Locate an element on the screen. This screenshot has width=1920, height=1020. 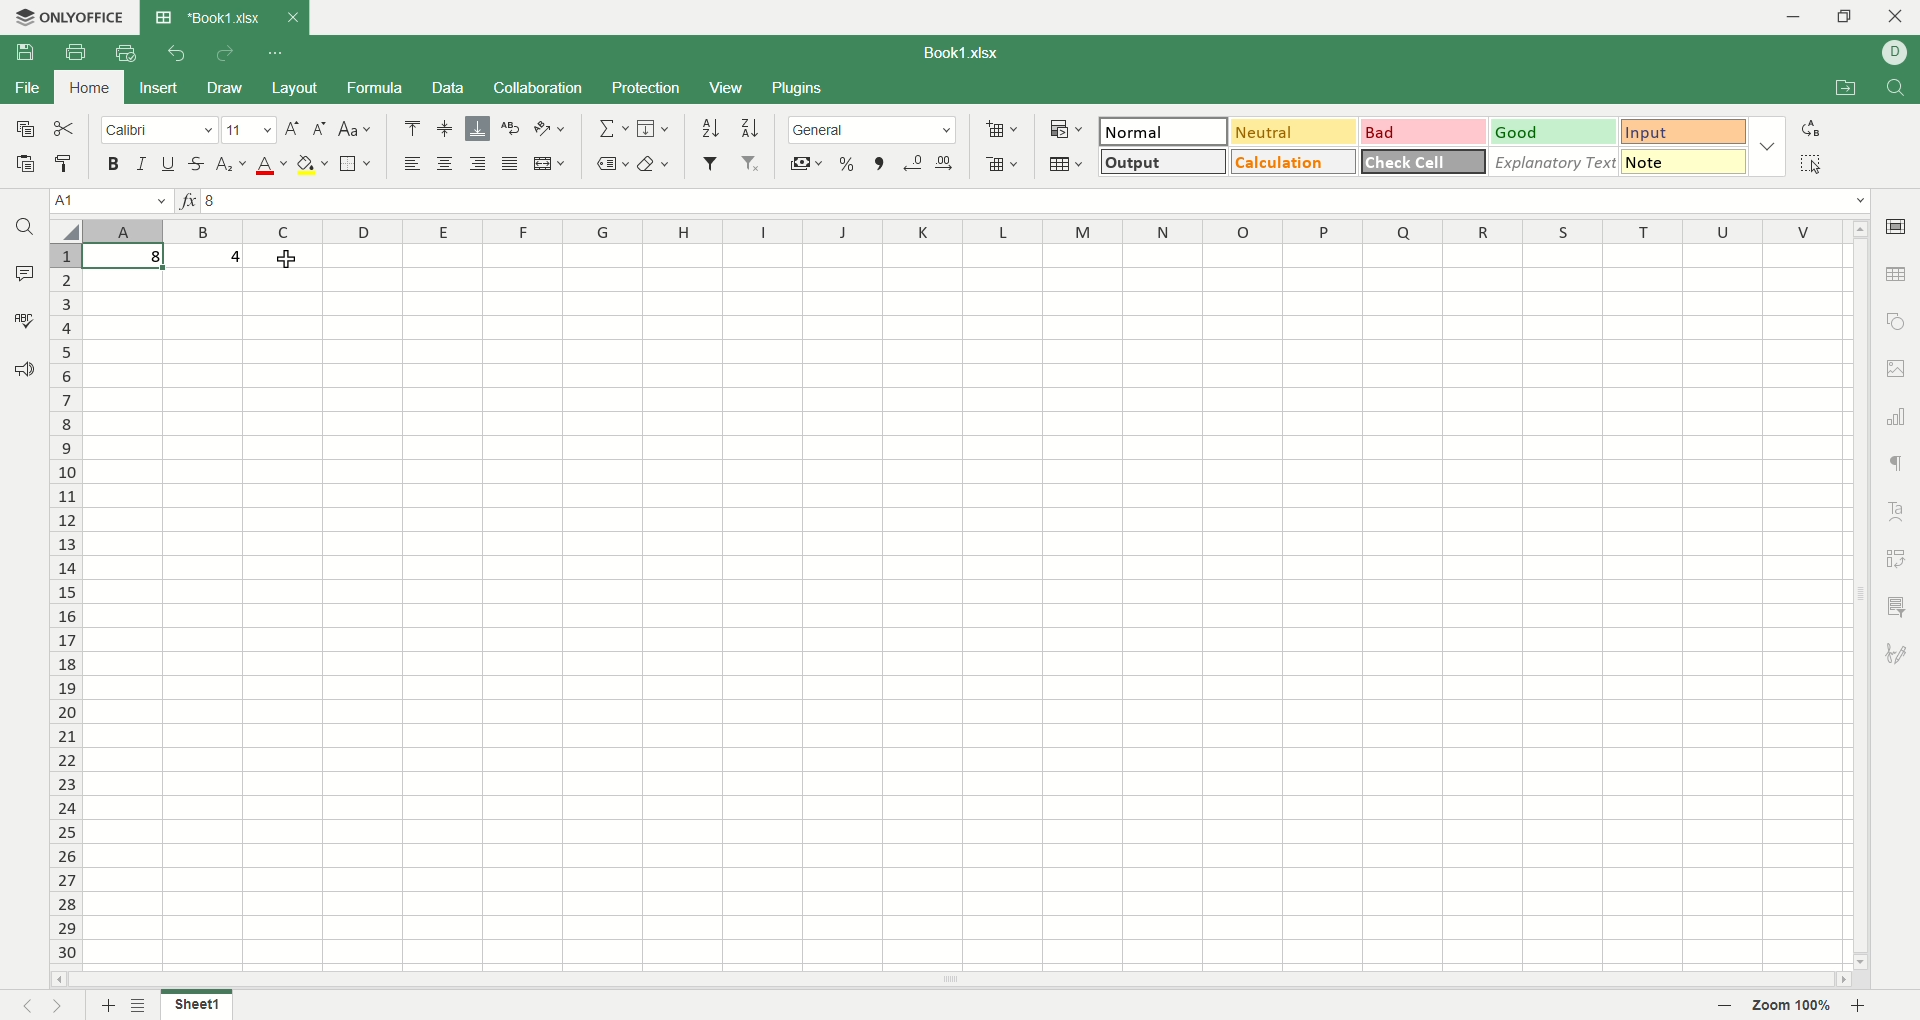
check cell is located at coordinates (1424, 162).